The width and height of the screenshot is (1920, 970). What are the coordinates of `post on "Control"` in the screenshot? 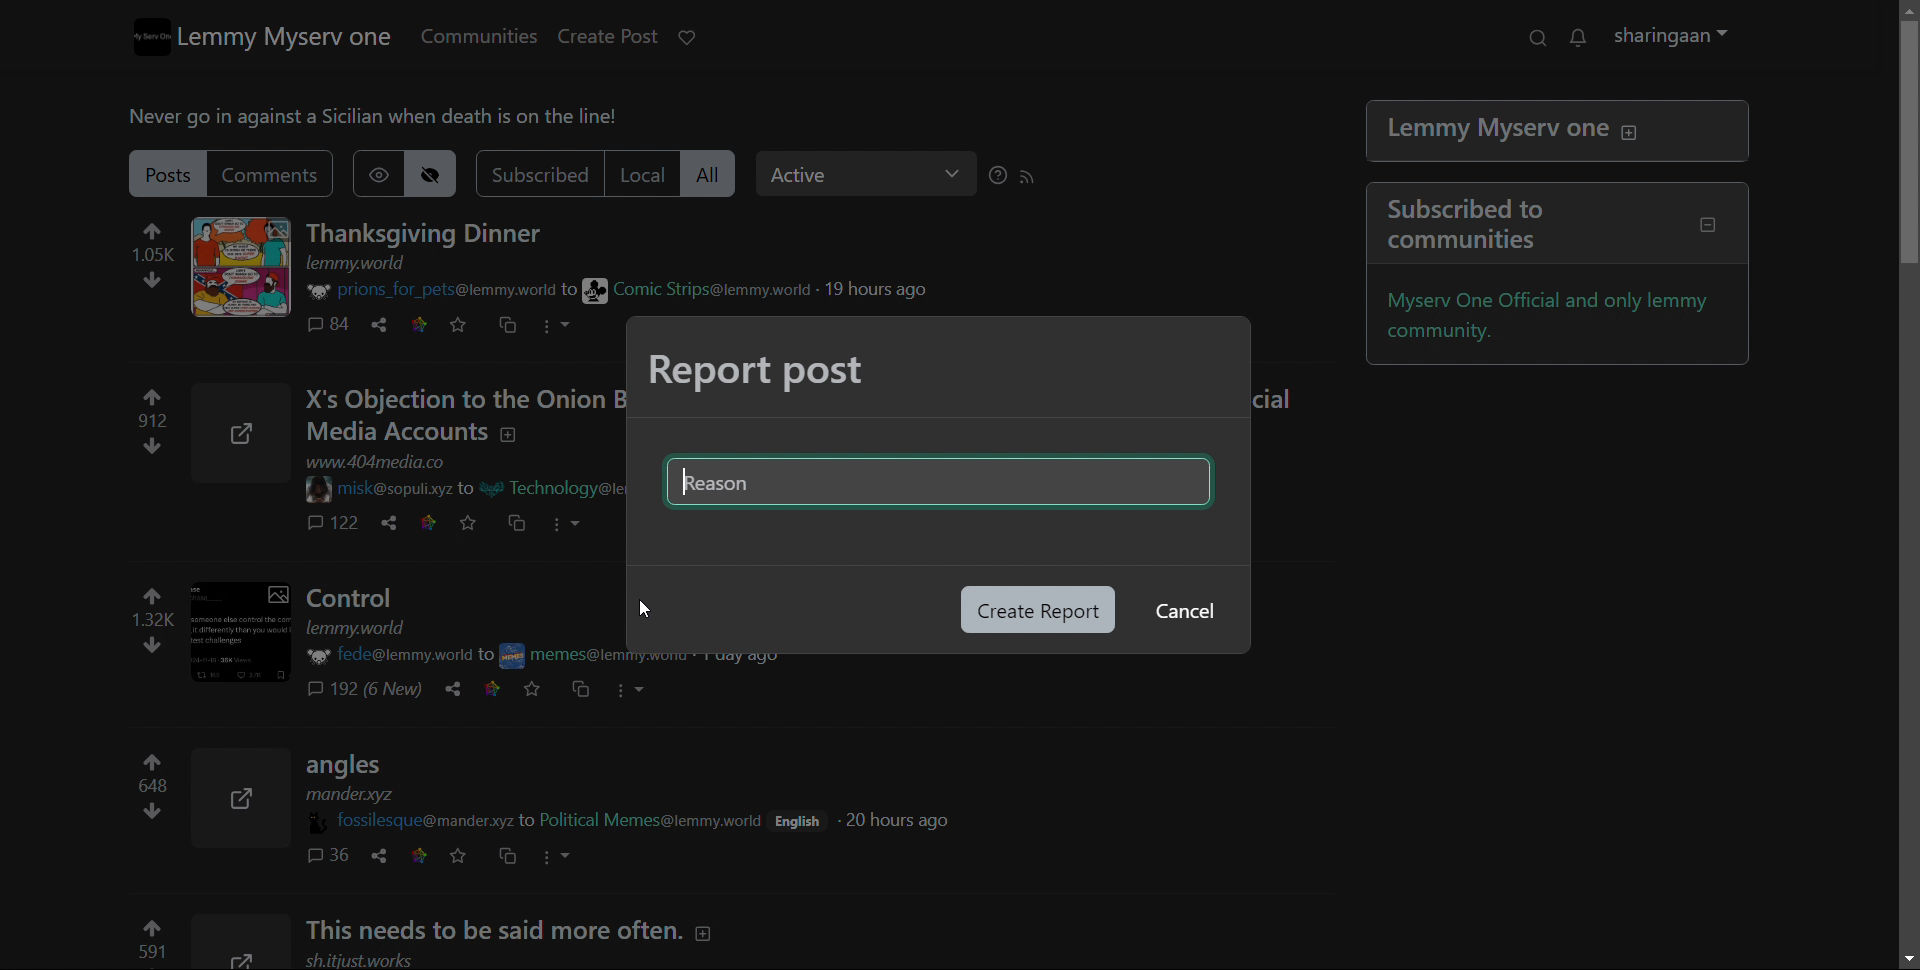 It's located at (461, 608).